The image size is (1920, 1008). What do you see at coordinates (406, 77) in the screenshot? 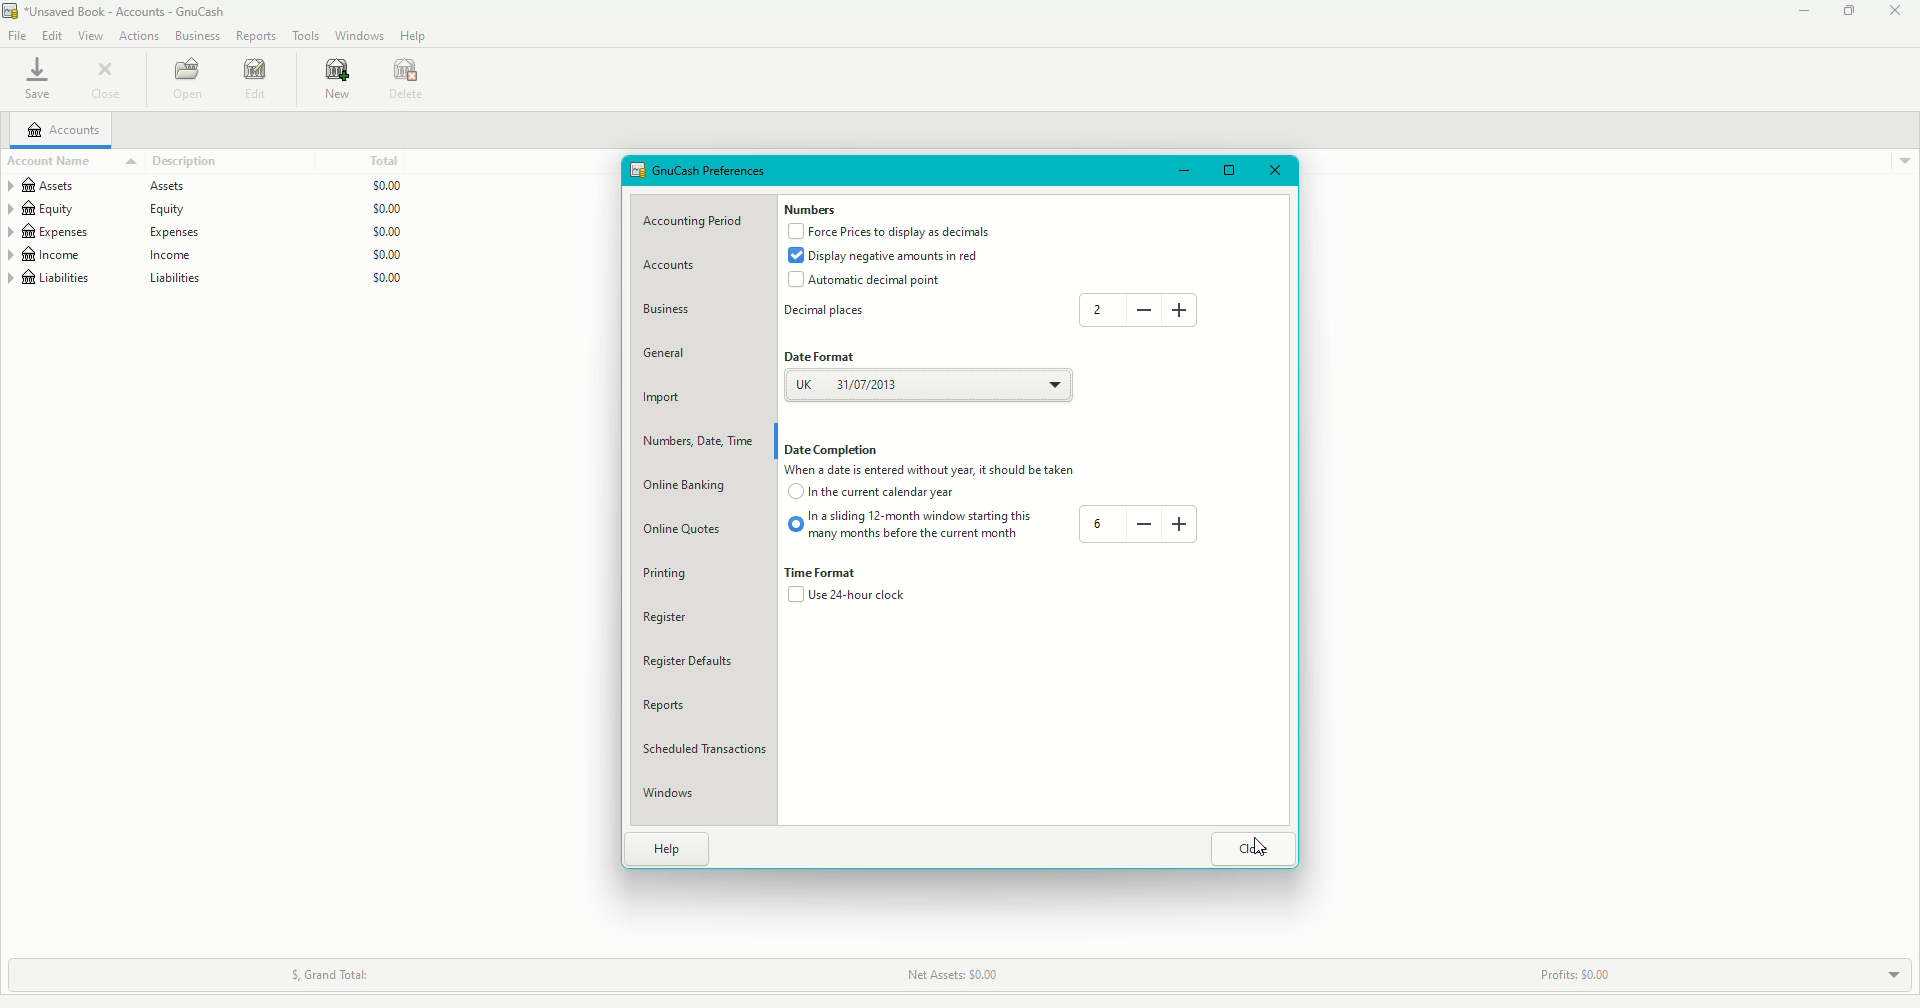
I see `Delete` at bounding box center [406, 77].